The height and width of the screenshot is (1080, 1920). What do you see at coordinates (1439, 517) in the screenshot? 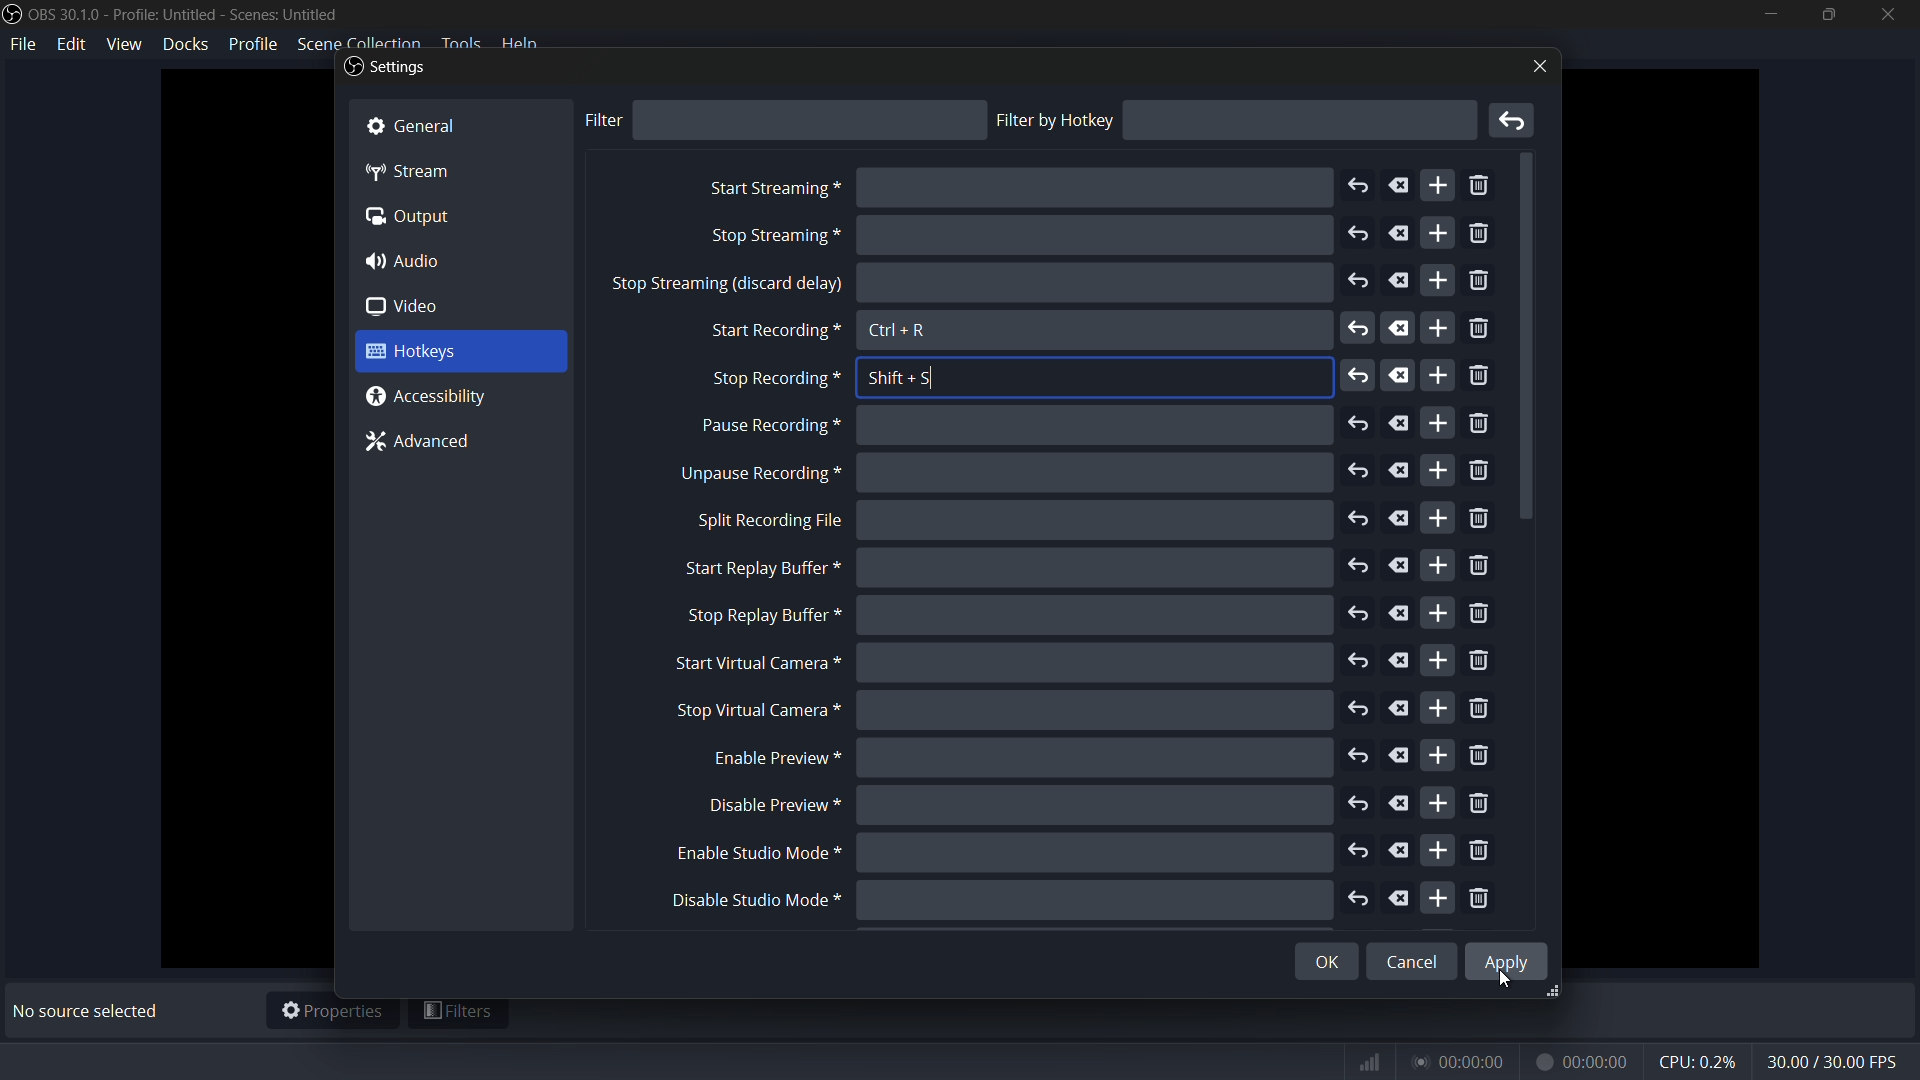
I see `add more` at bounding box center [1439, 517].